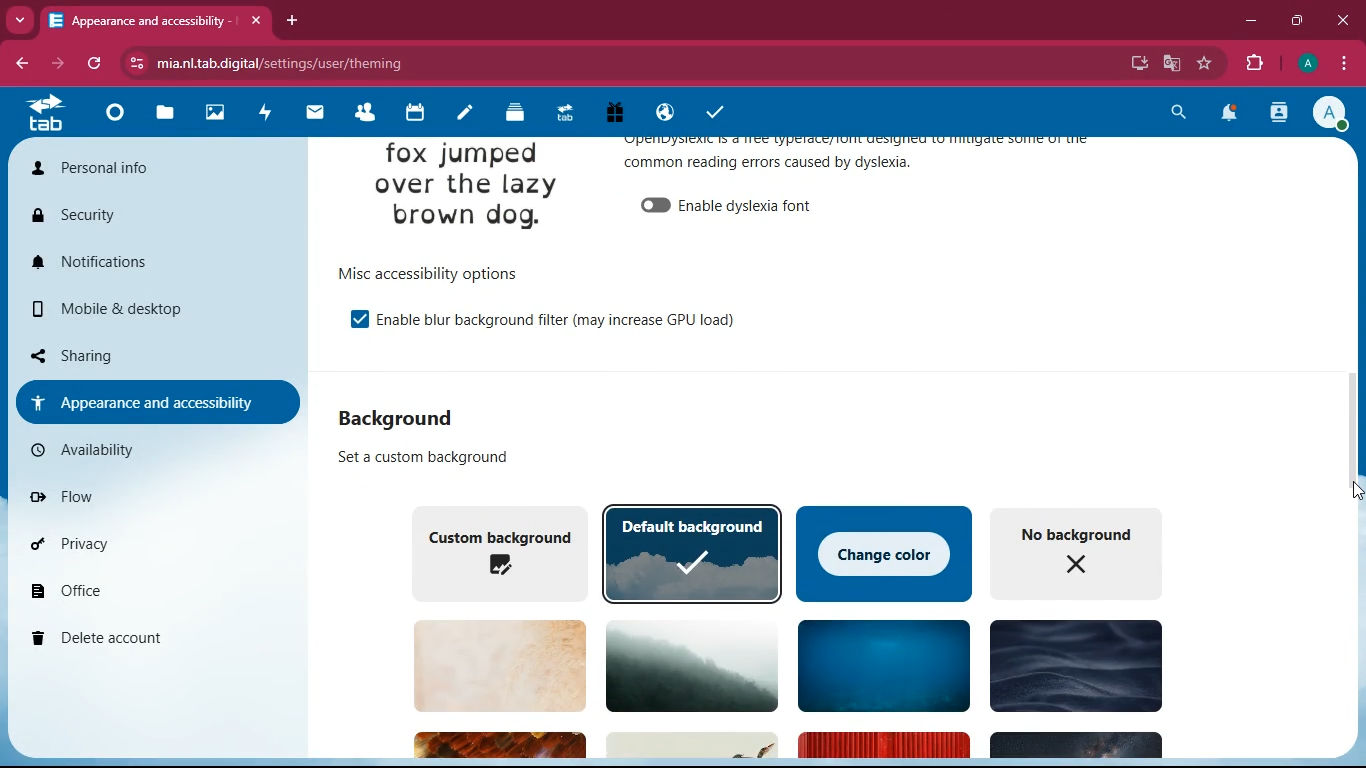  I want to click on tab, so click(157, 20).